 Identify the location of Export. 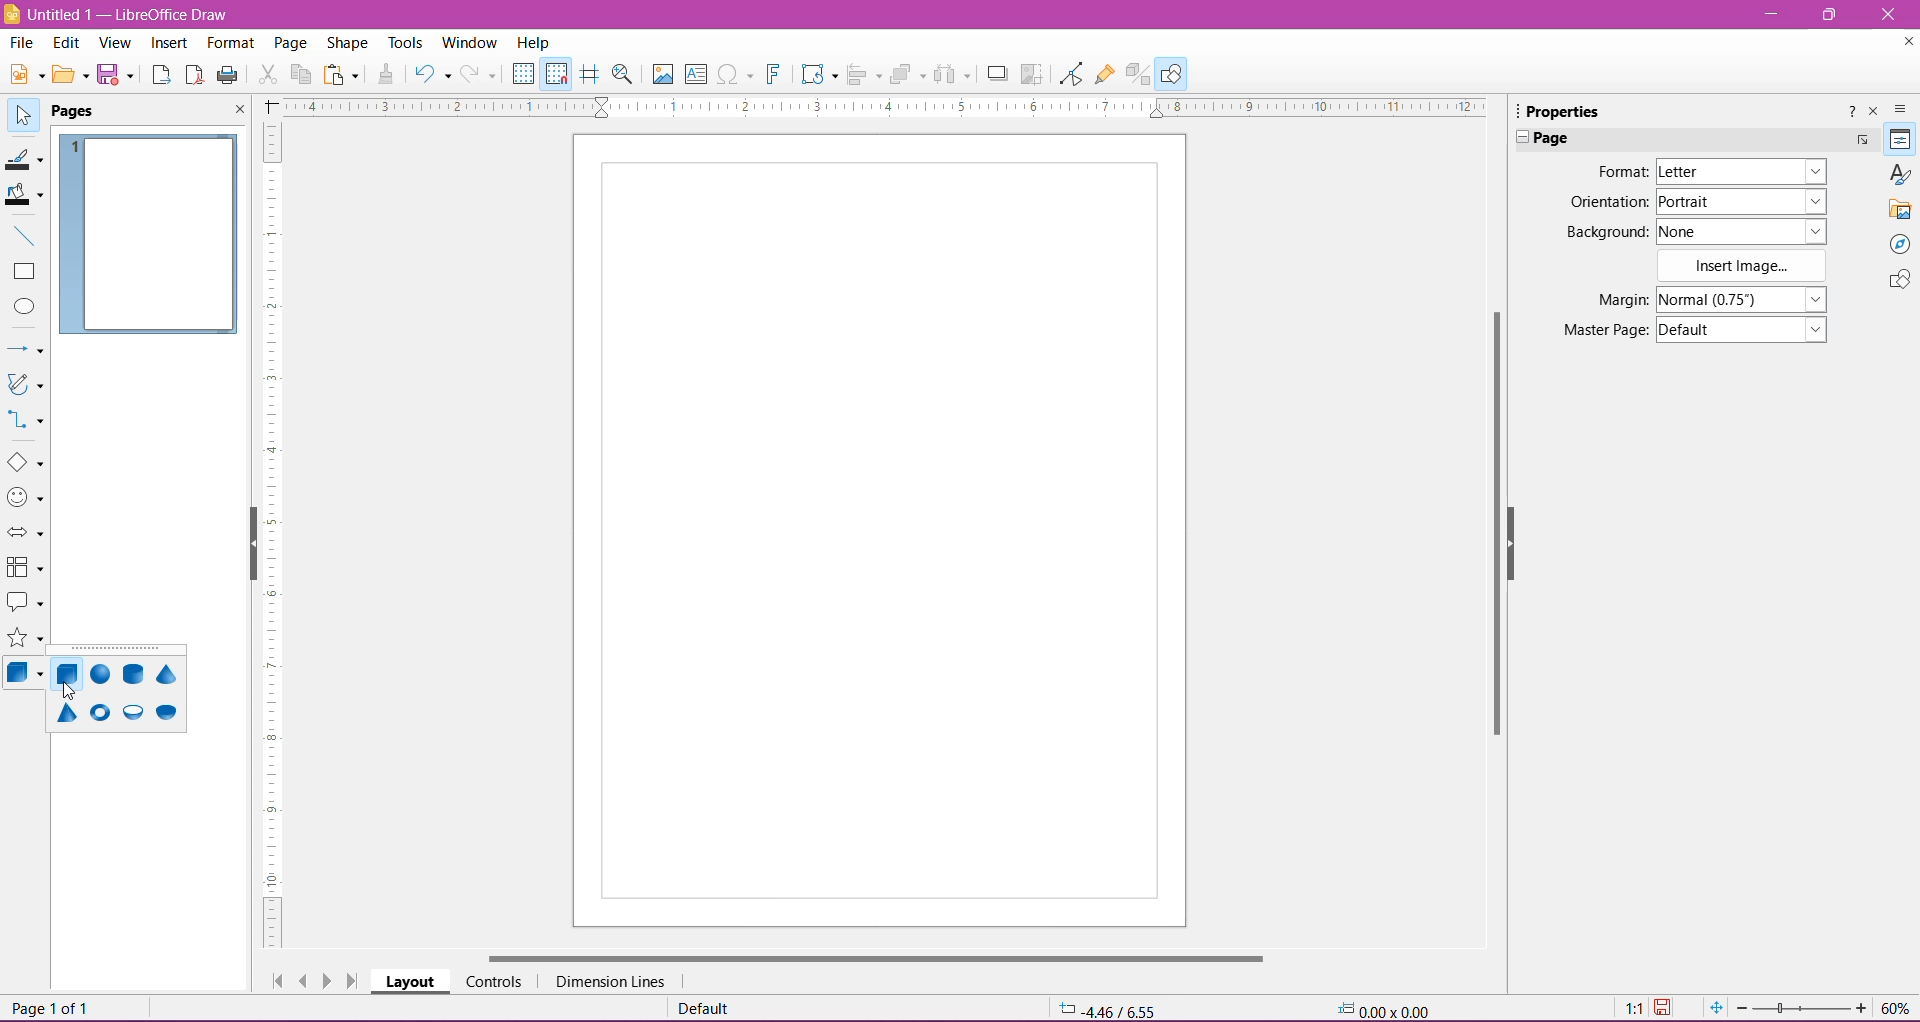
(161, 76).